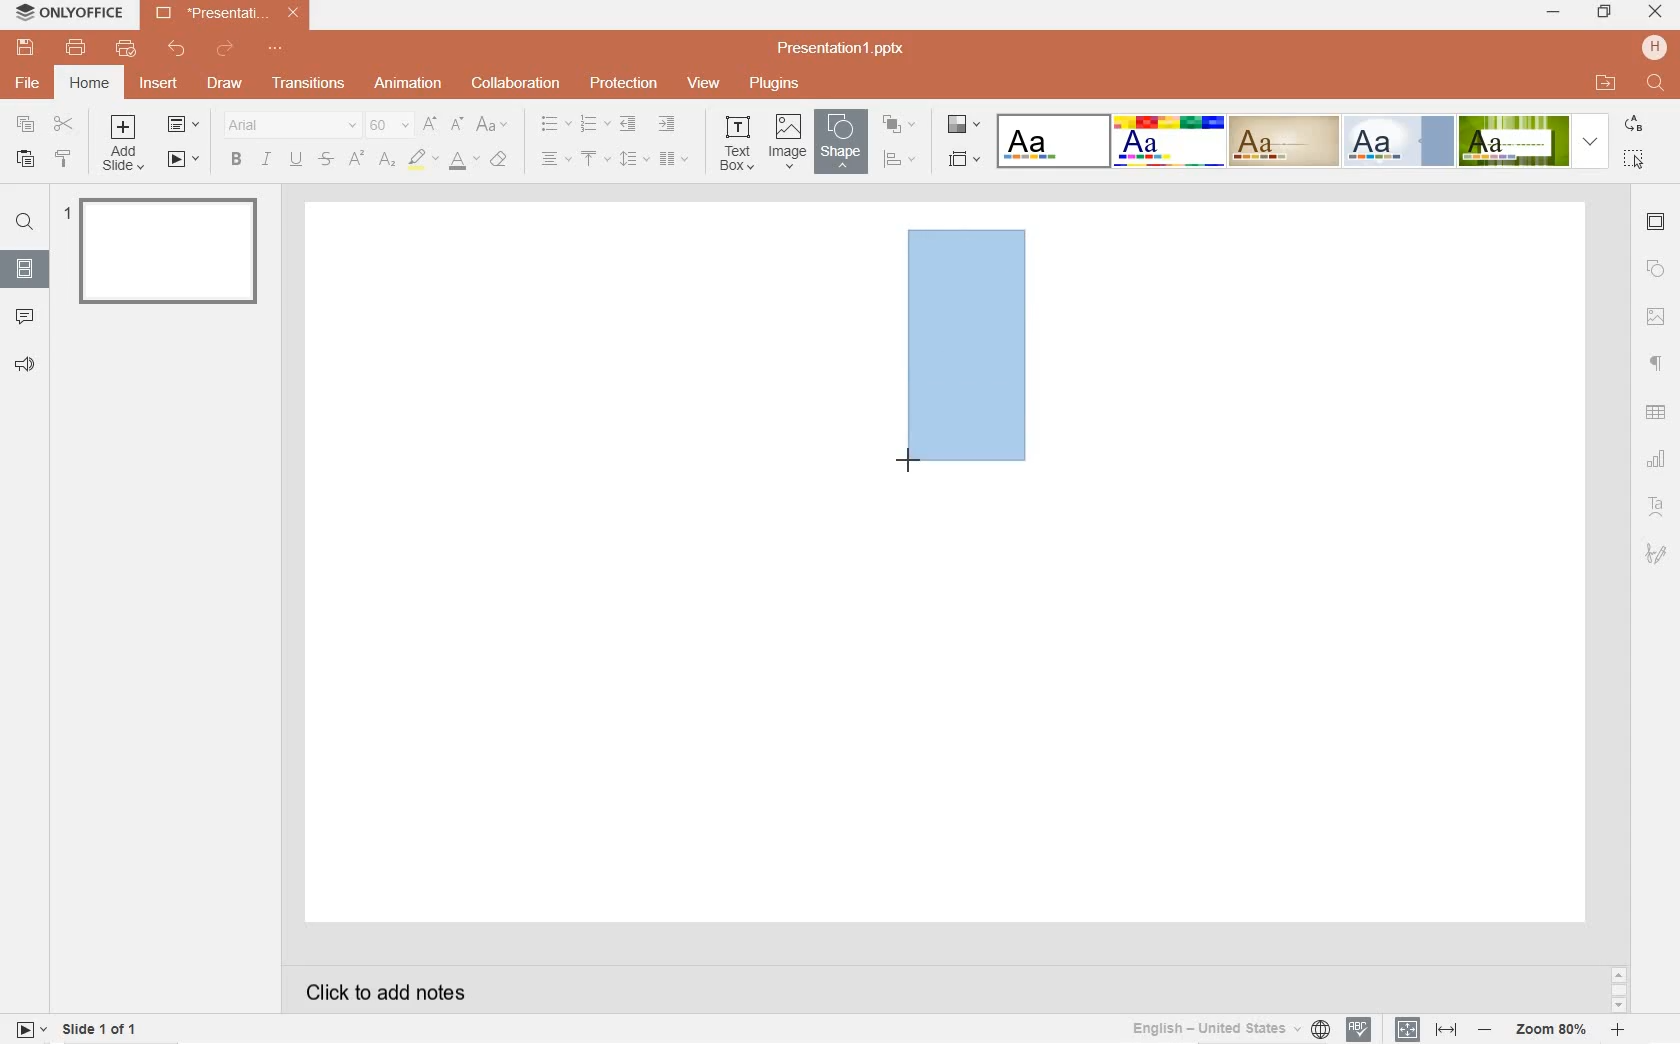  What do you see at coordinates (423, 160) in the screenshot?
I see `highlight color` at bounding box center [423, 160].